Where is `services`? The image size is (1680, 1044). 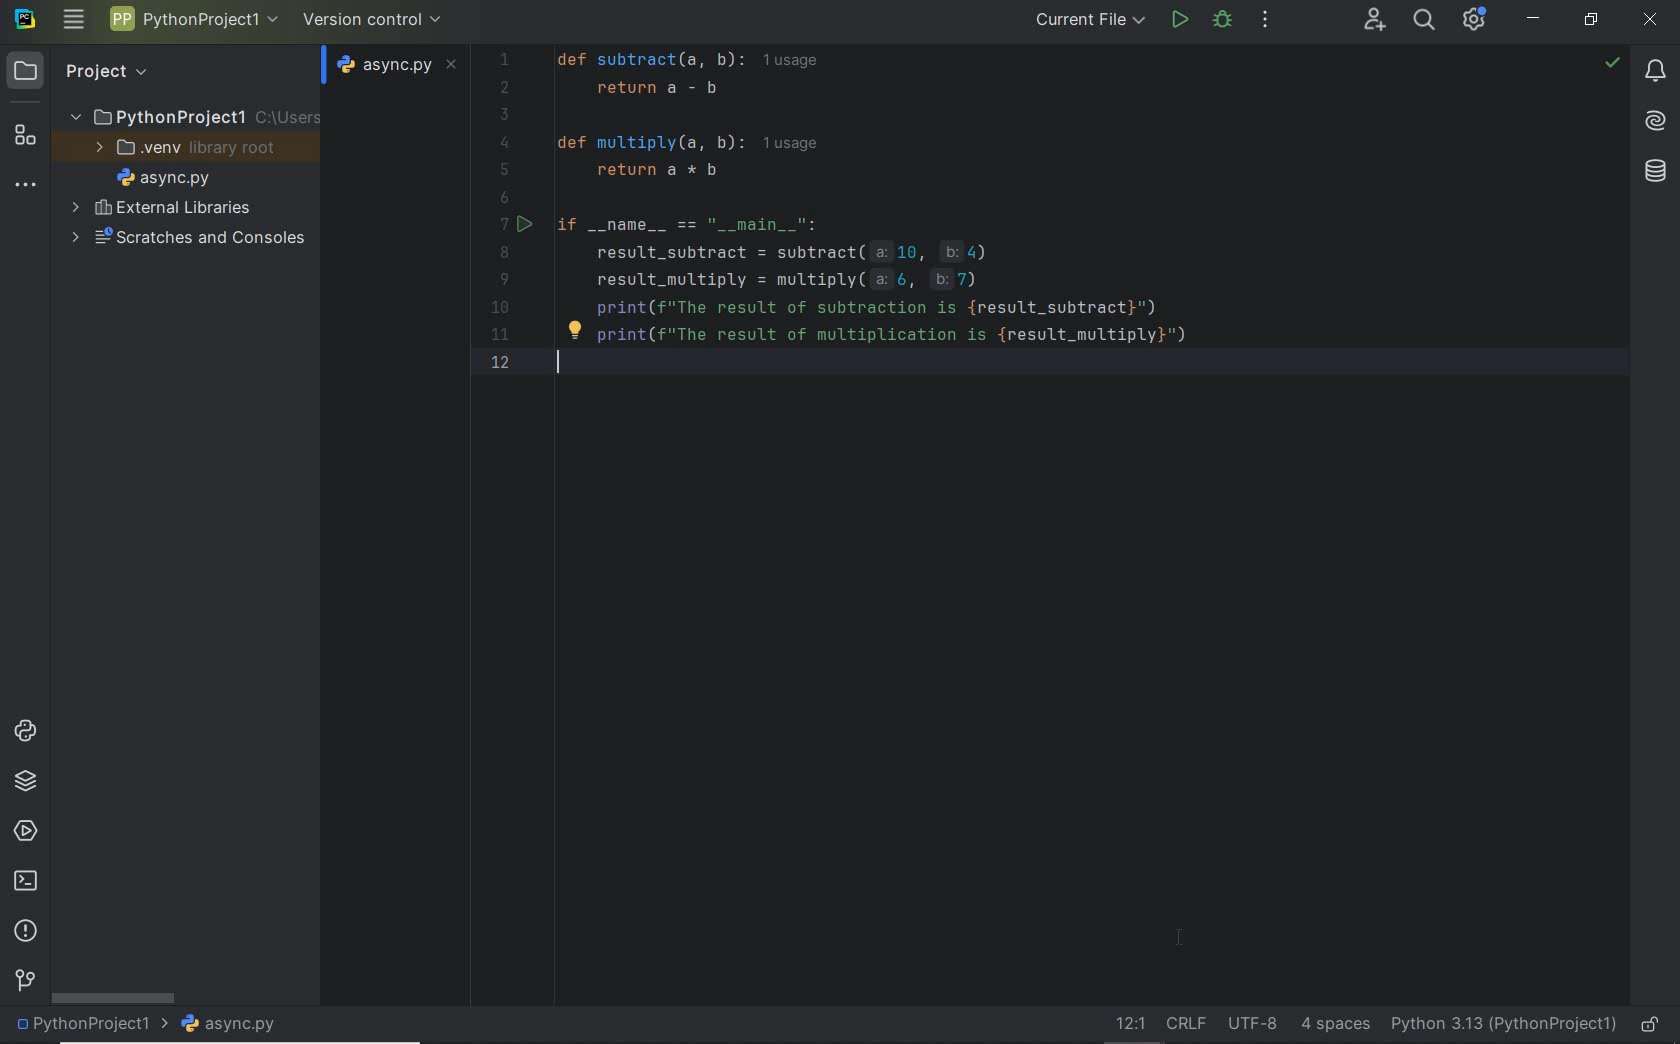 services is located at coordinates (24, 829).